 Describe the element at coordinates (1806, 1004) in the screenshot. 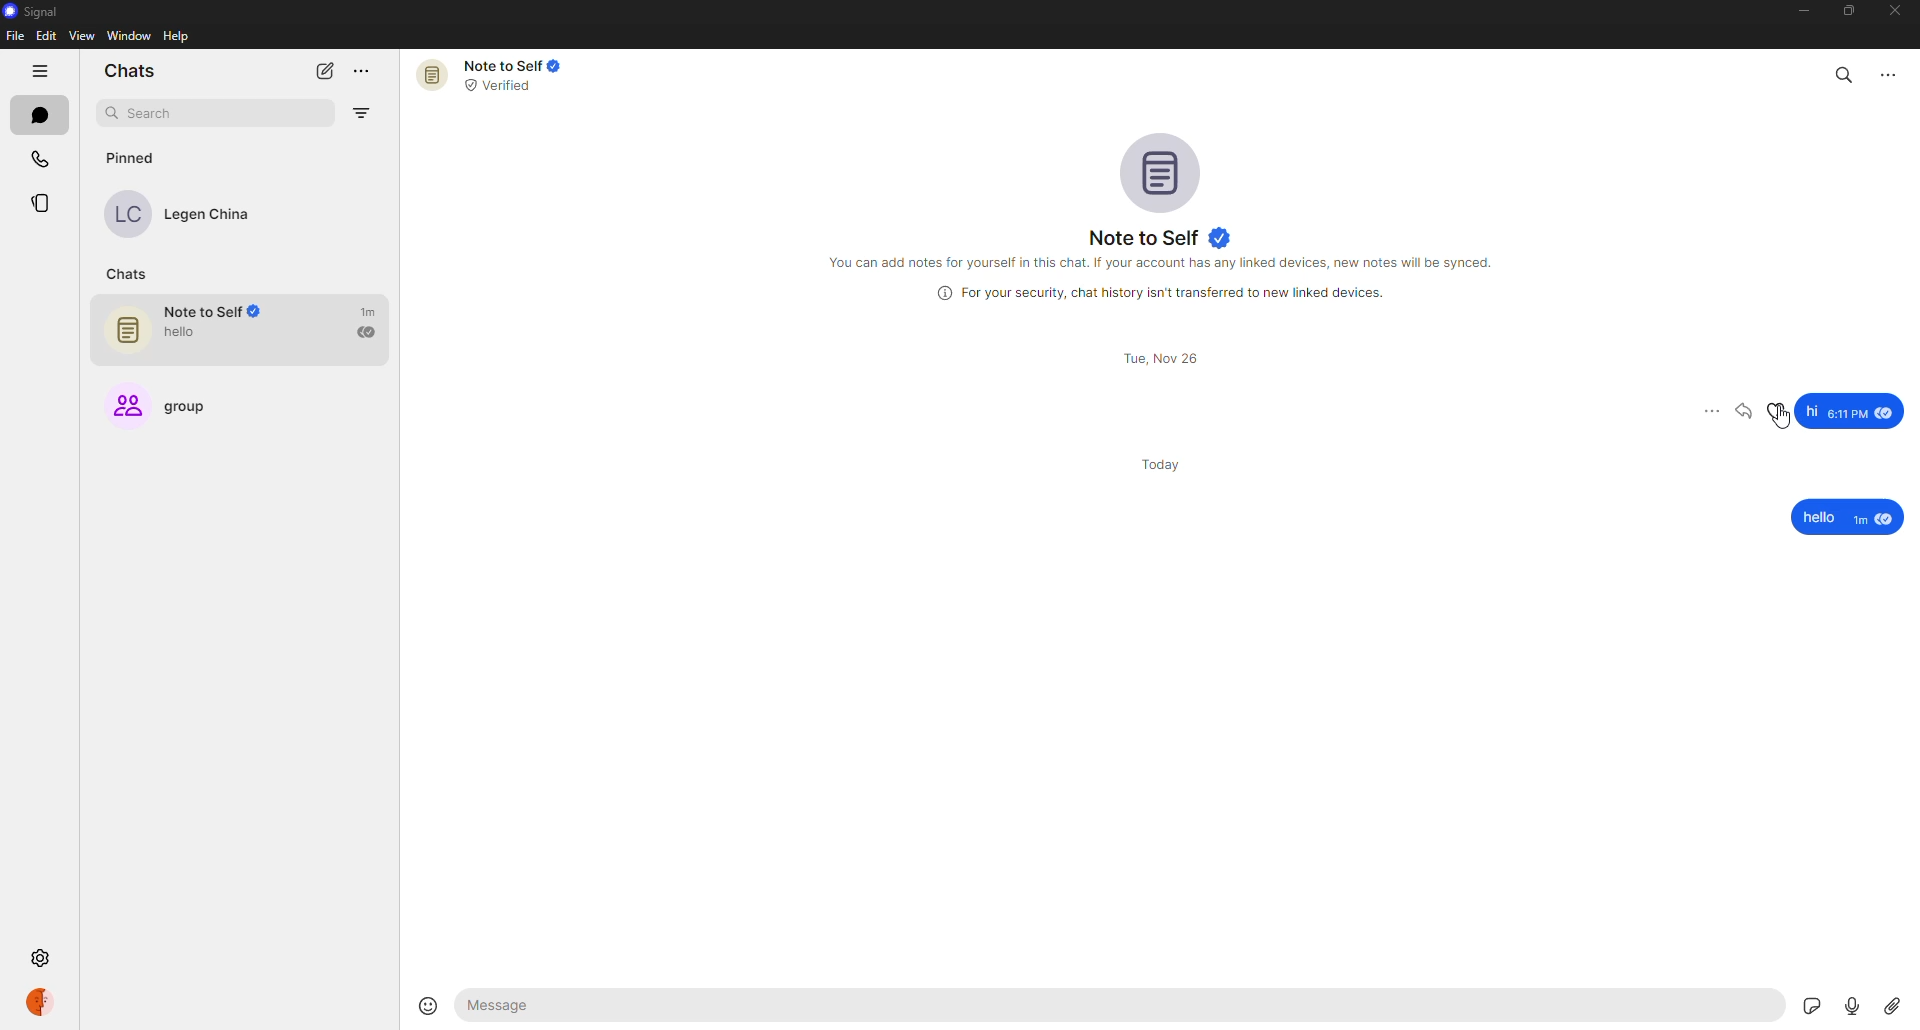

I see `stickers` at that location.